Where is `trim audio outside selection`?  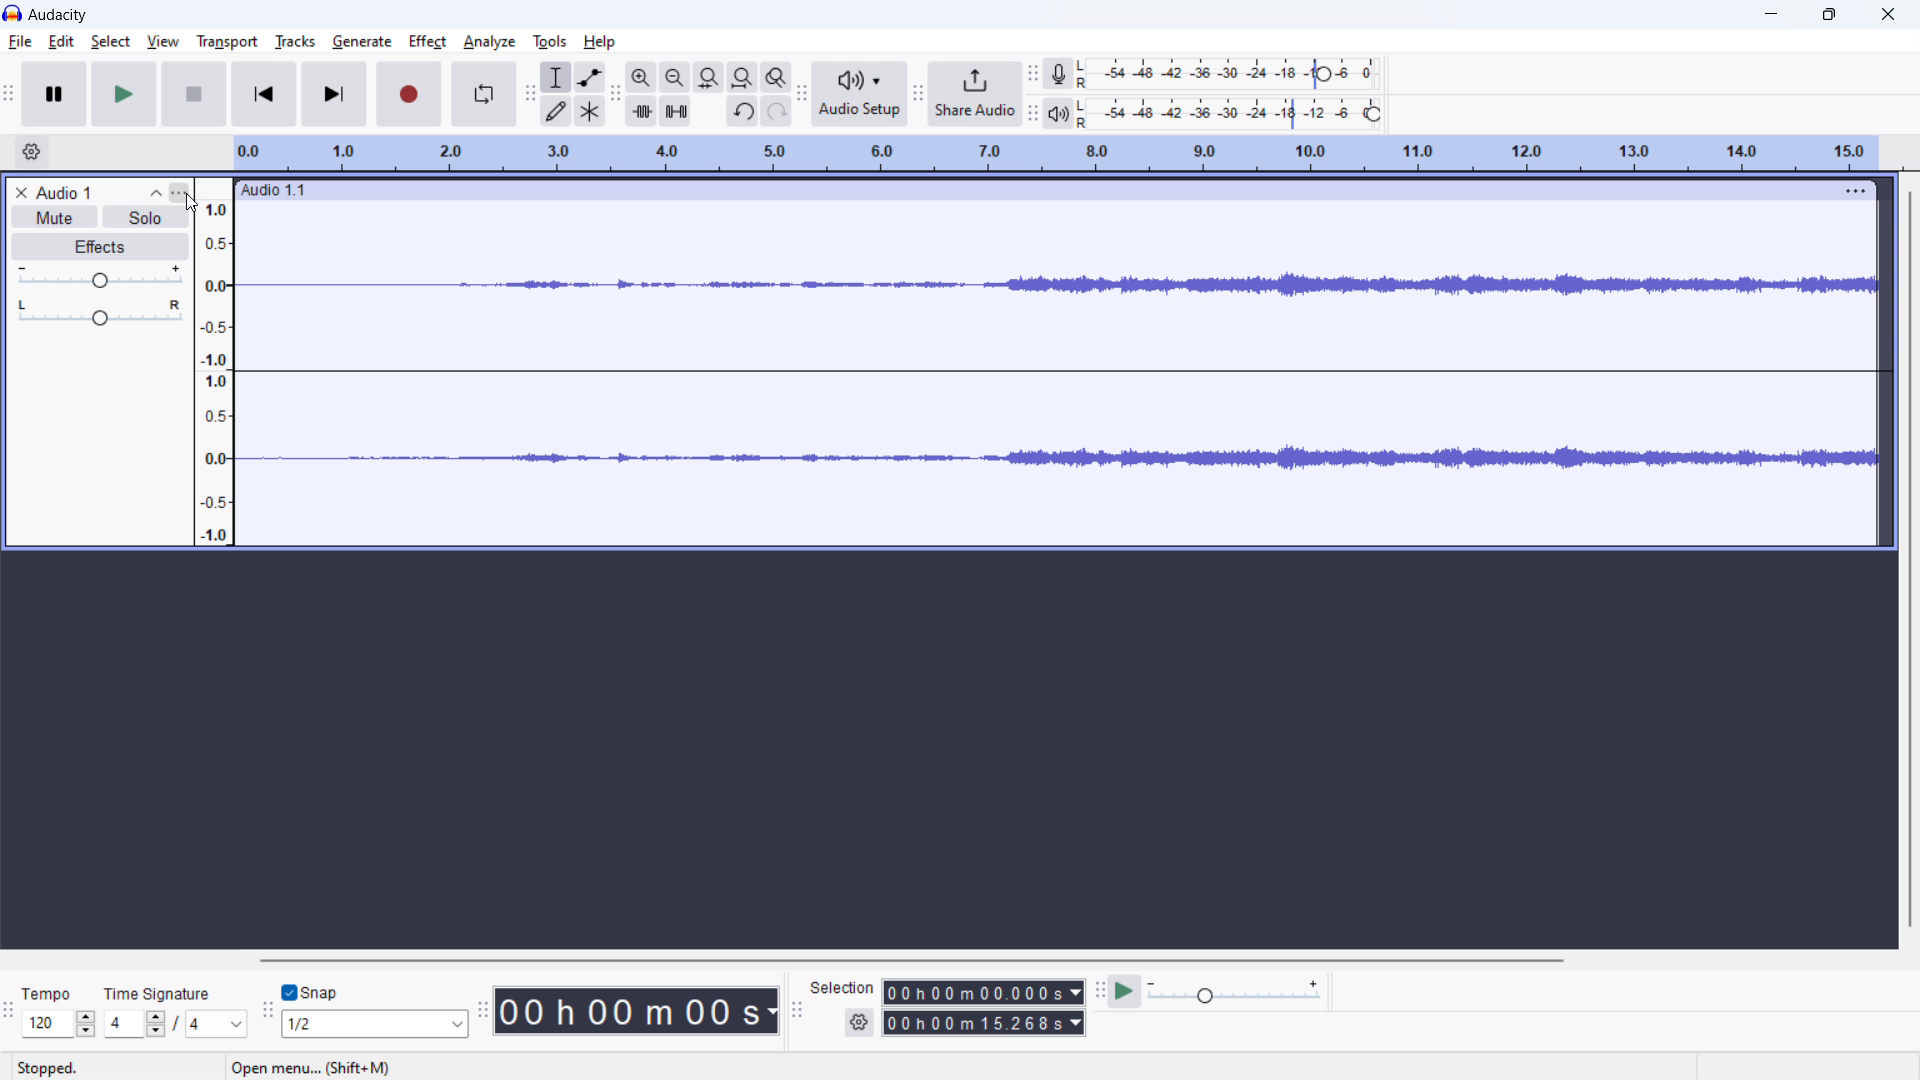
trim audio outside selection is located at coordinates (640, 110).